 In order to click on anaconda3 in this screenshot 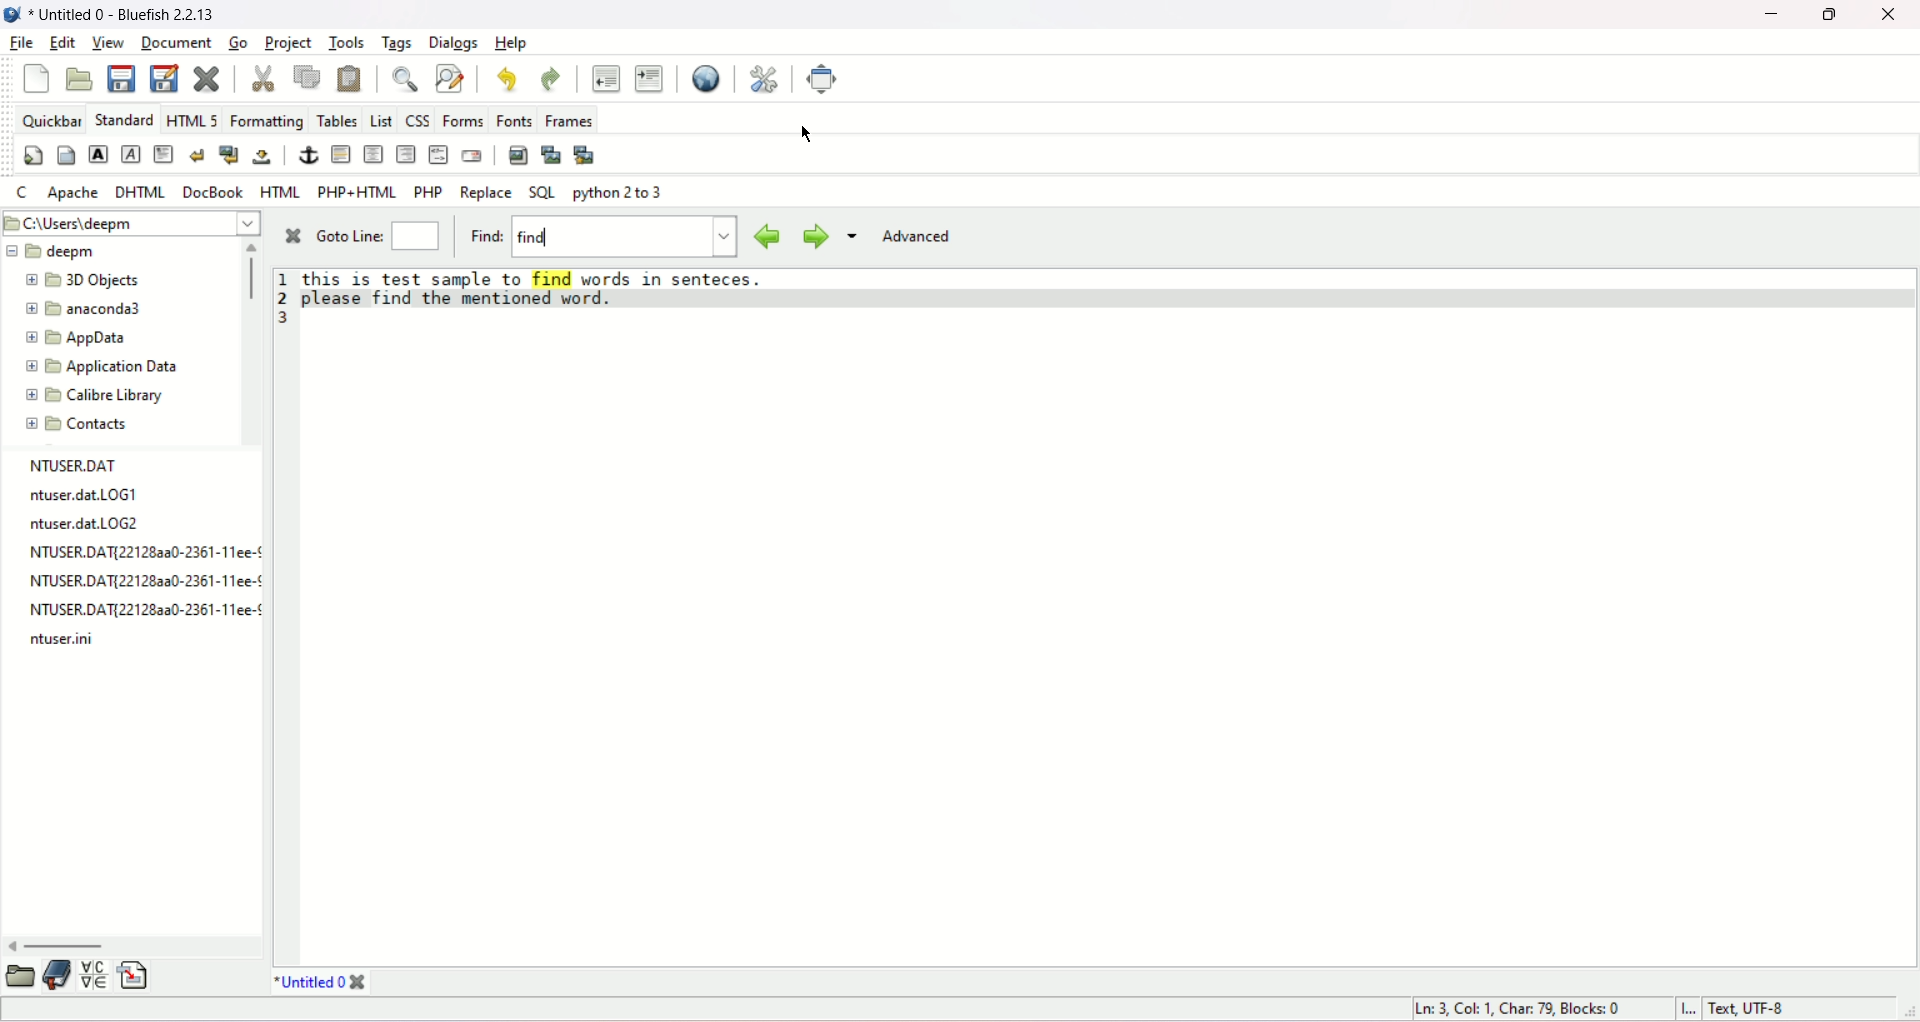, I will do `click(84, 310)`.